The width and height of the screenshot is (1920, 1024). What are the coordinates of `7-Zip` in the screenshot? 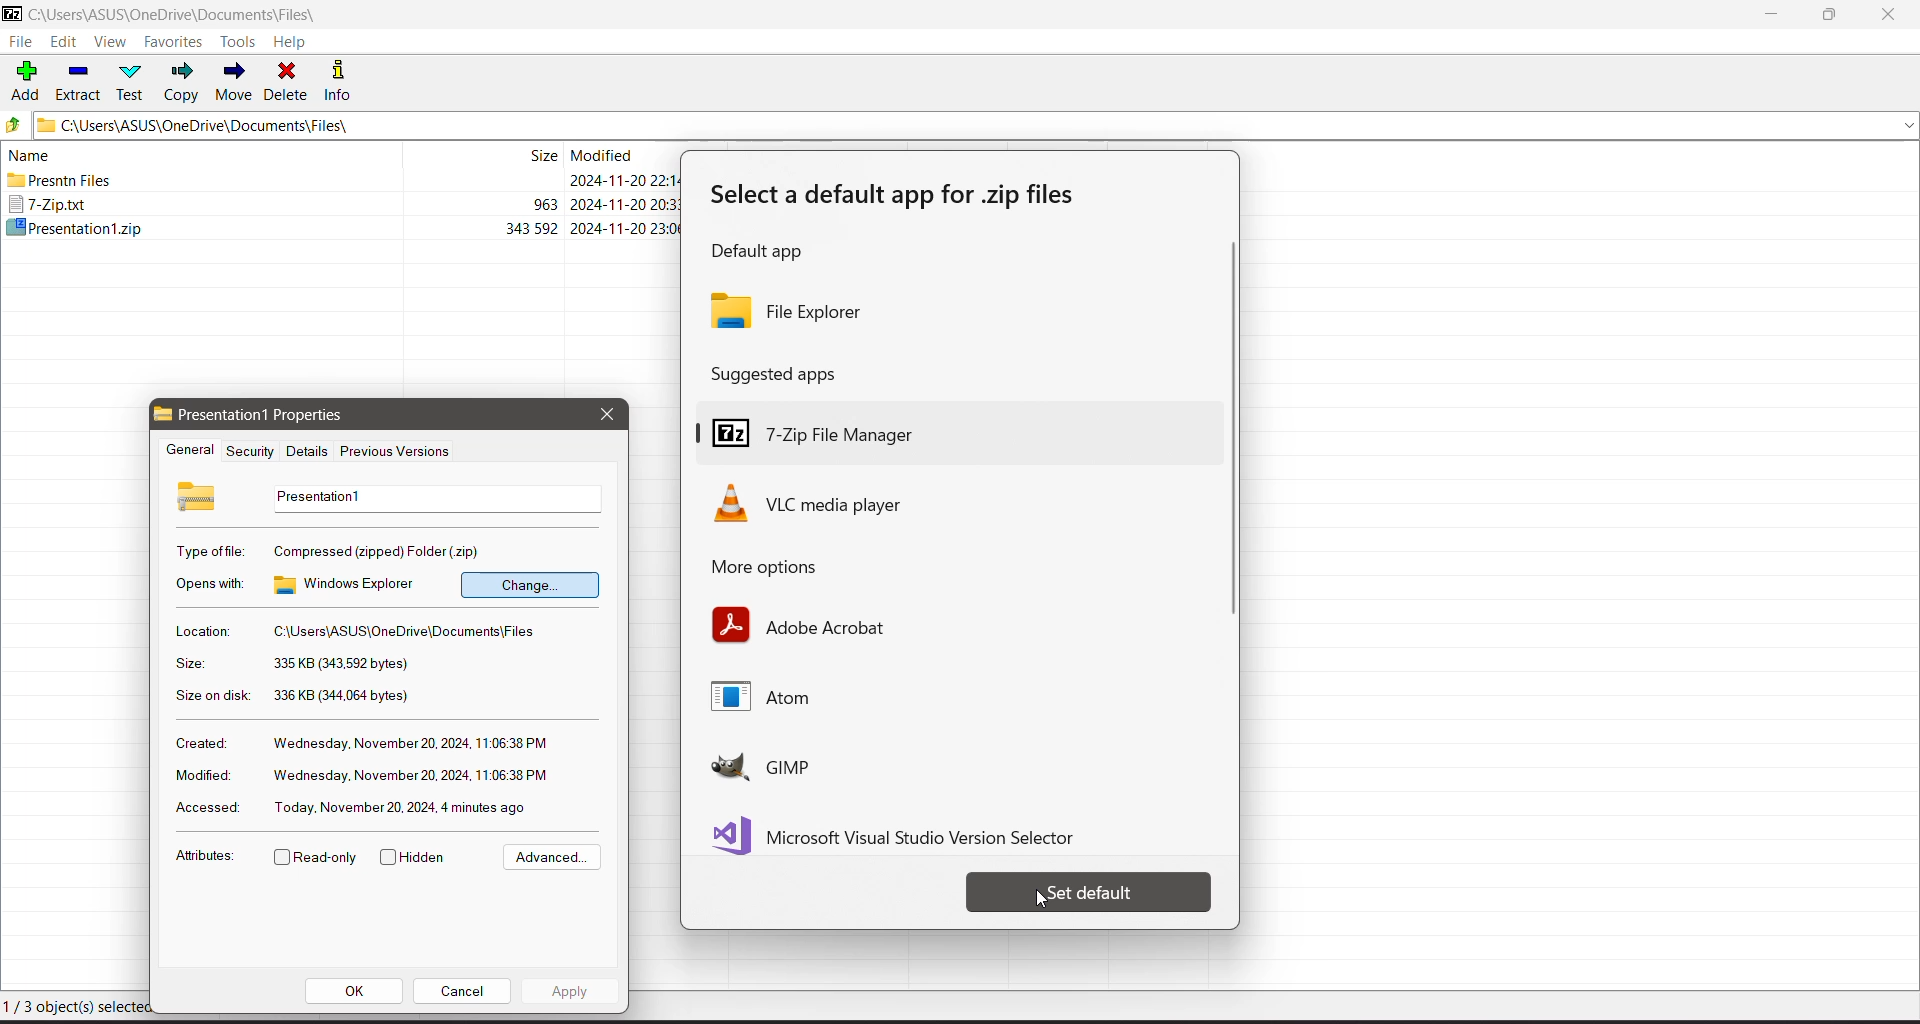 It's located at (345, 203).